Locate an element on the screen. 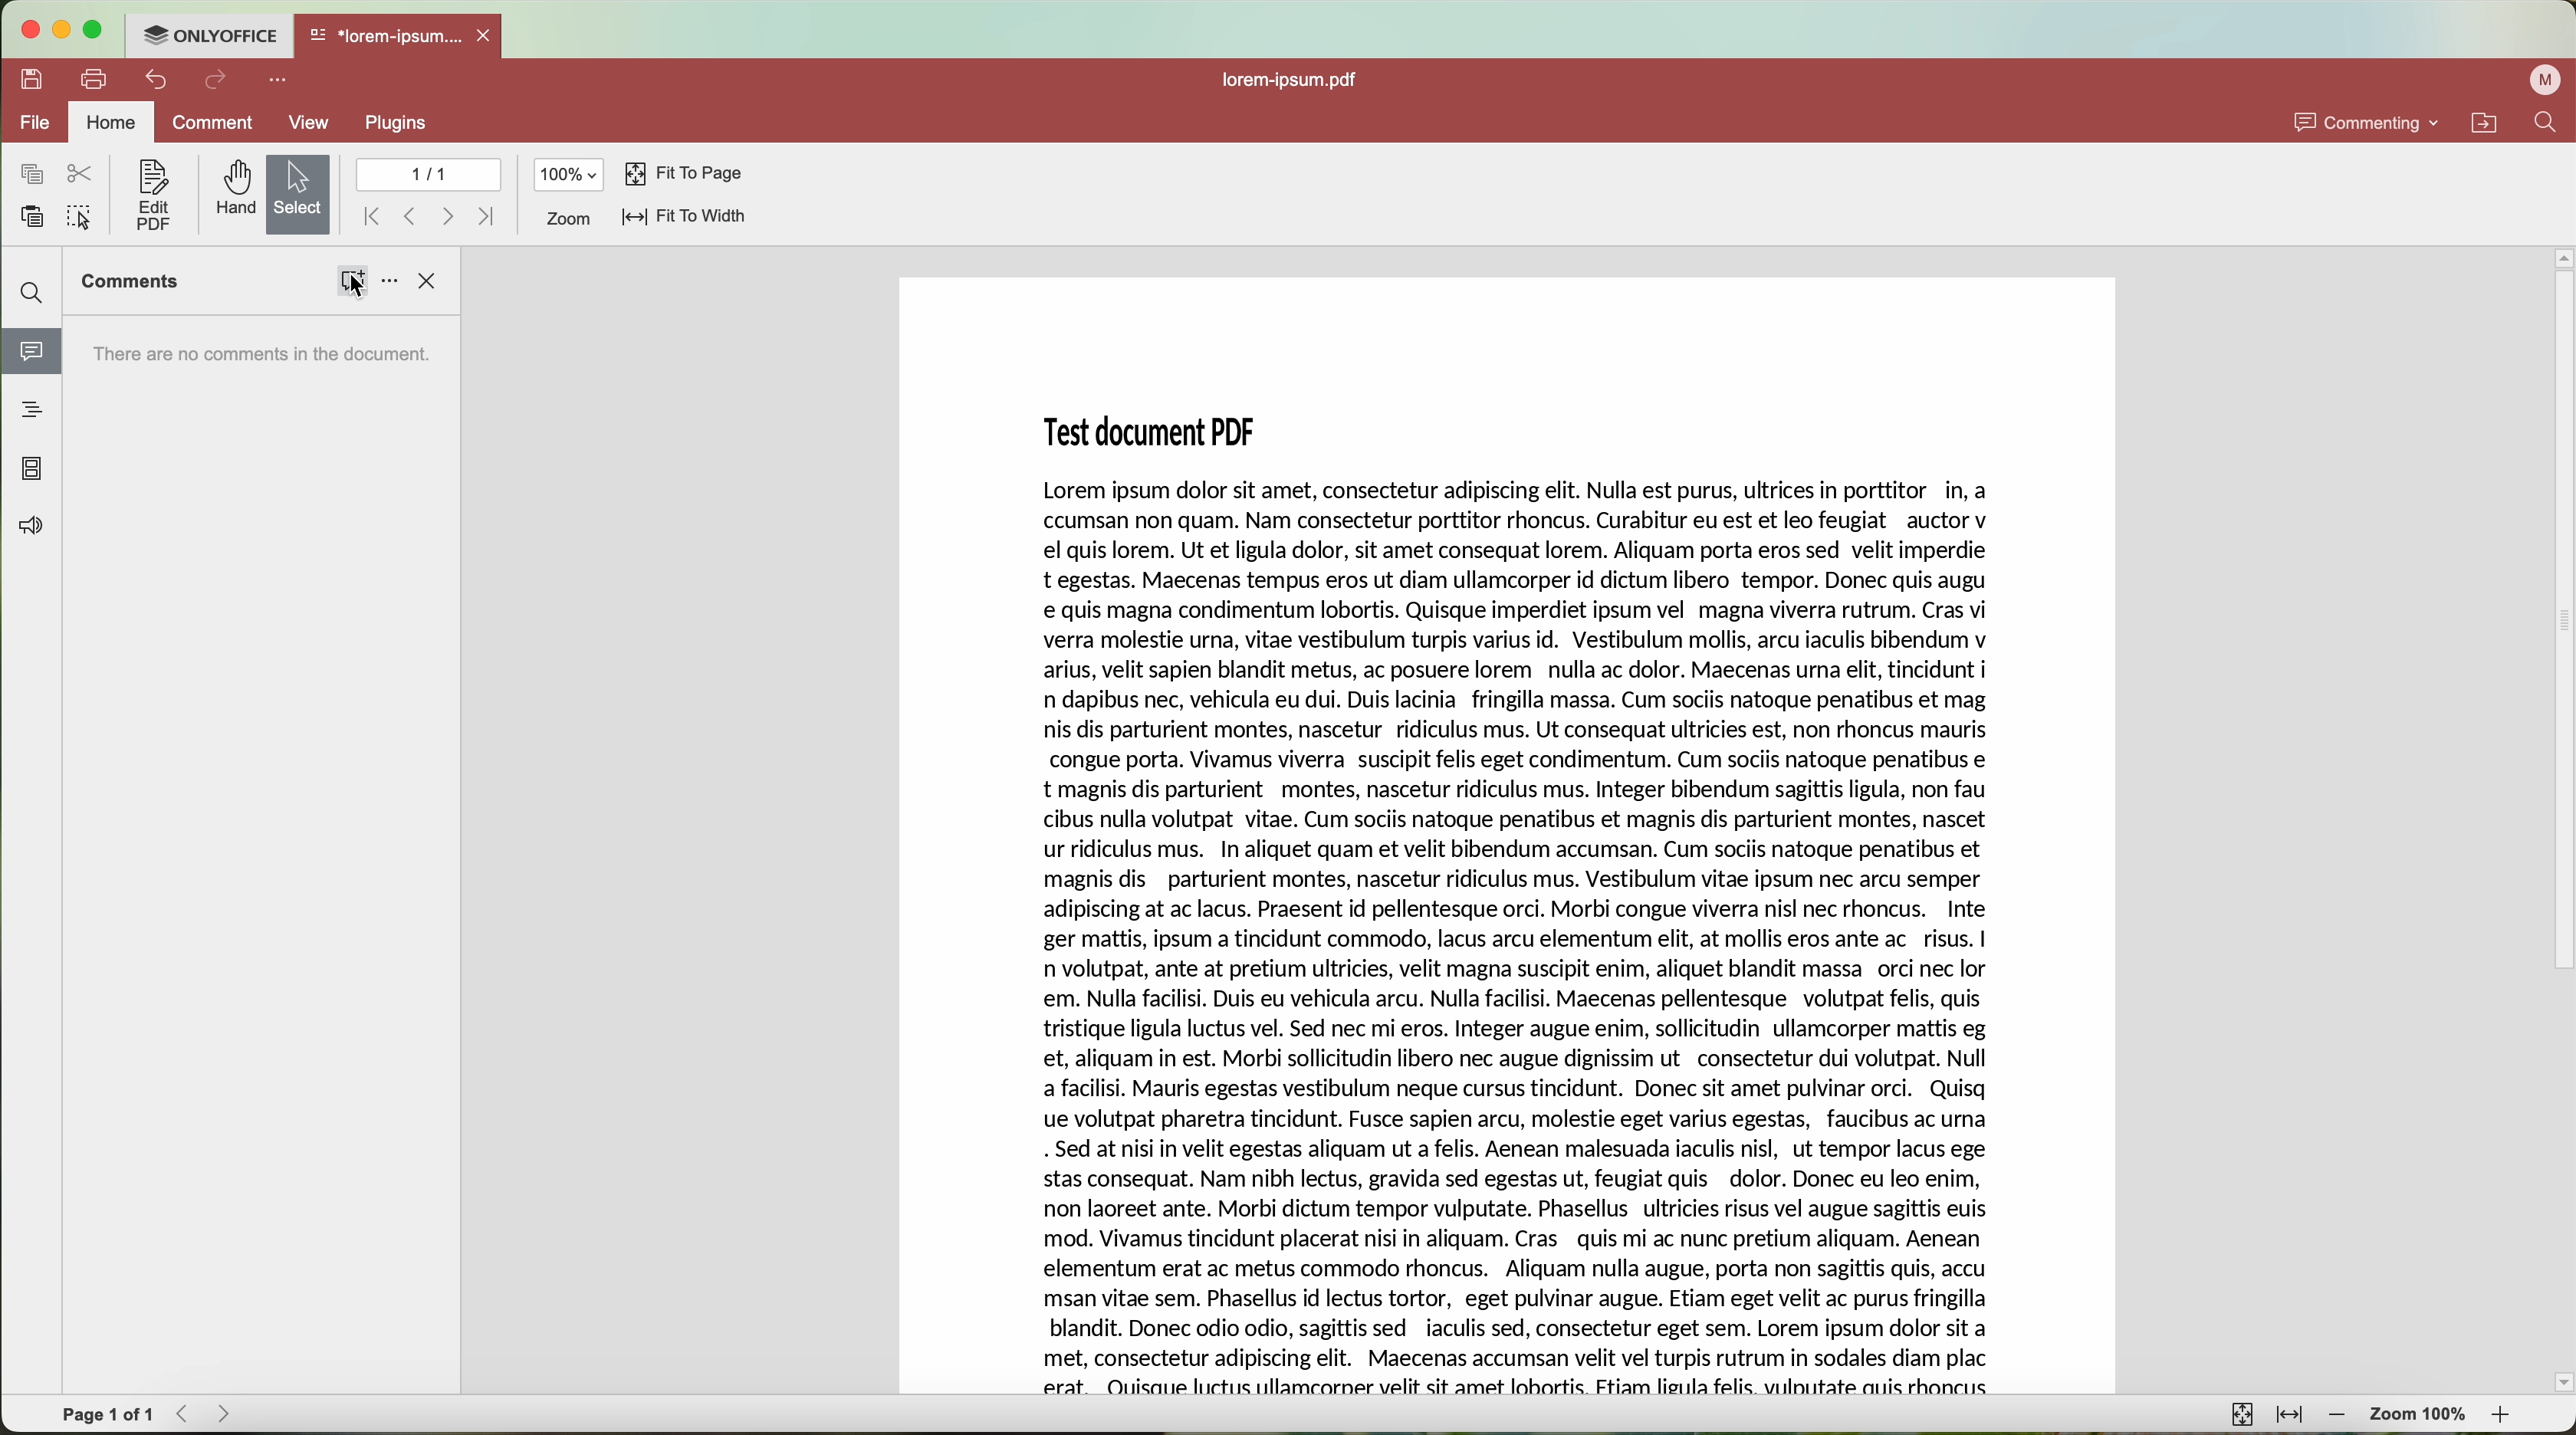 This screenshot has width=2576, height=1435. page thumbnails is located at coordinates (31, 470).